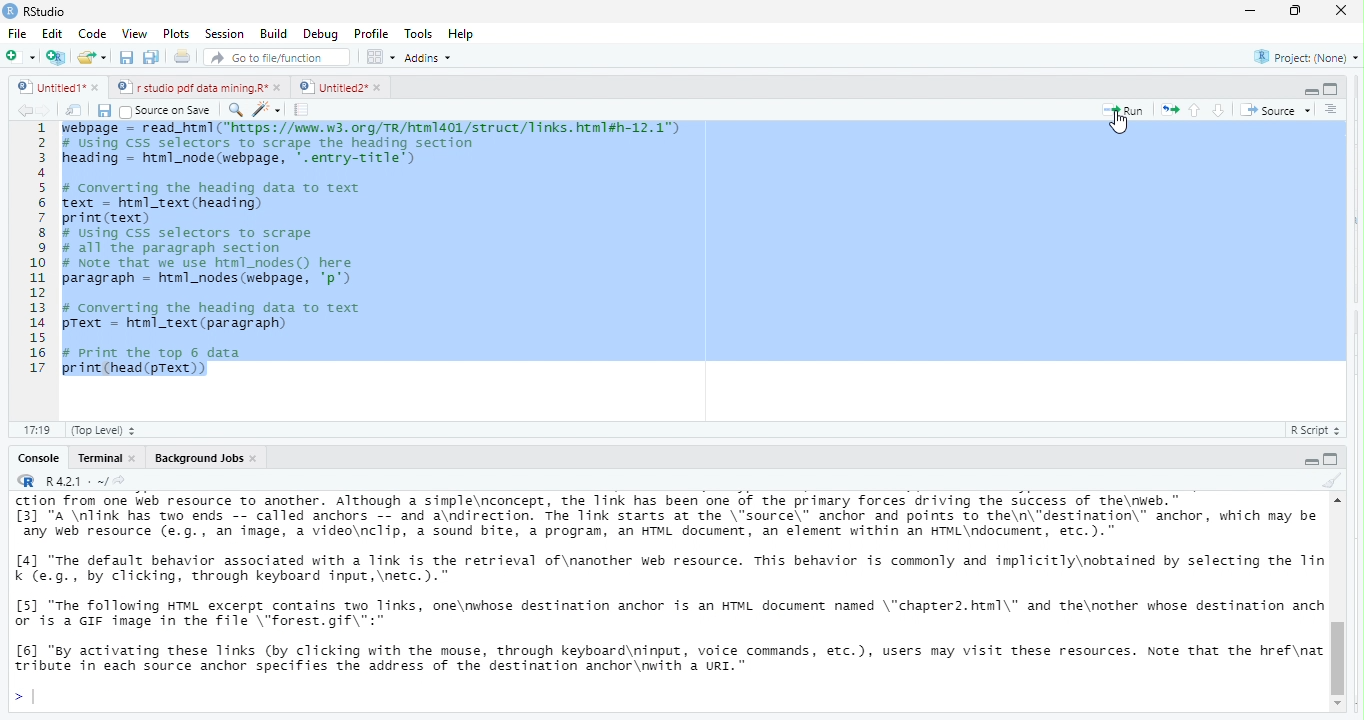  I want to click on Source on Save, so click(168, 111).